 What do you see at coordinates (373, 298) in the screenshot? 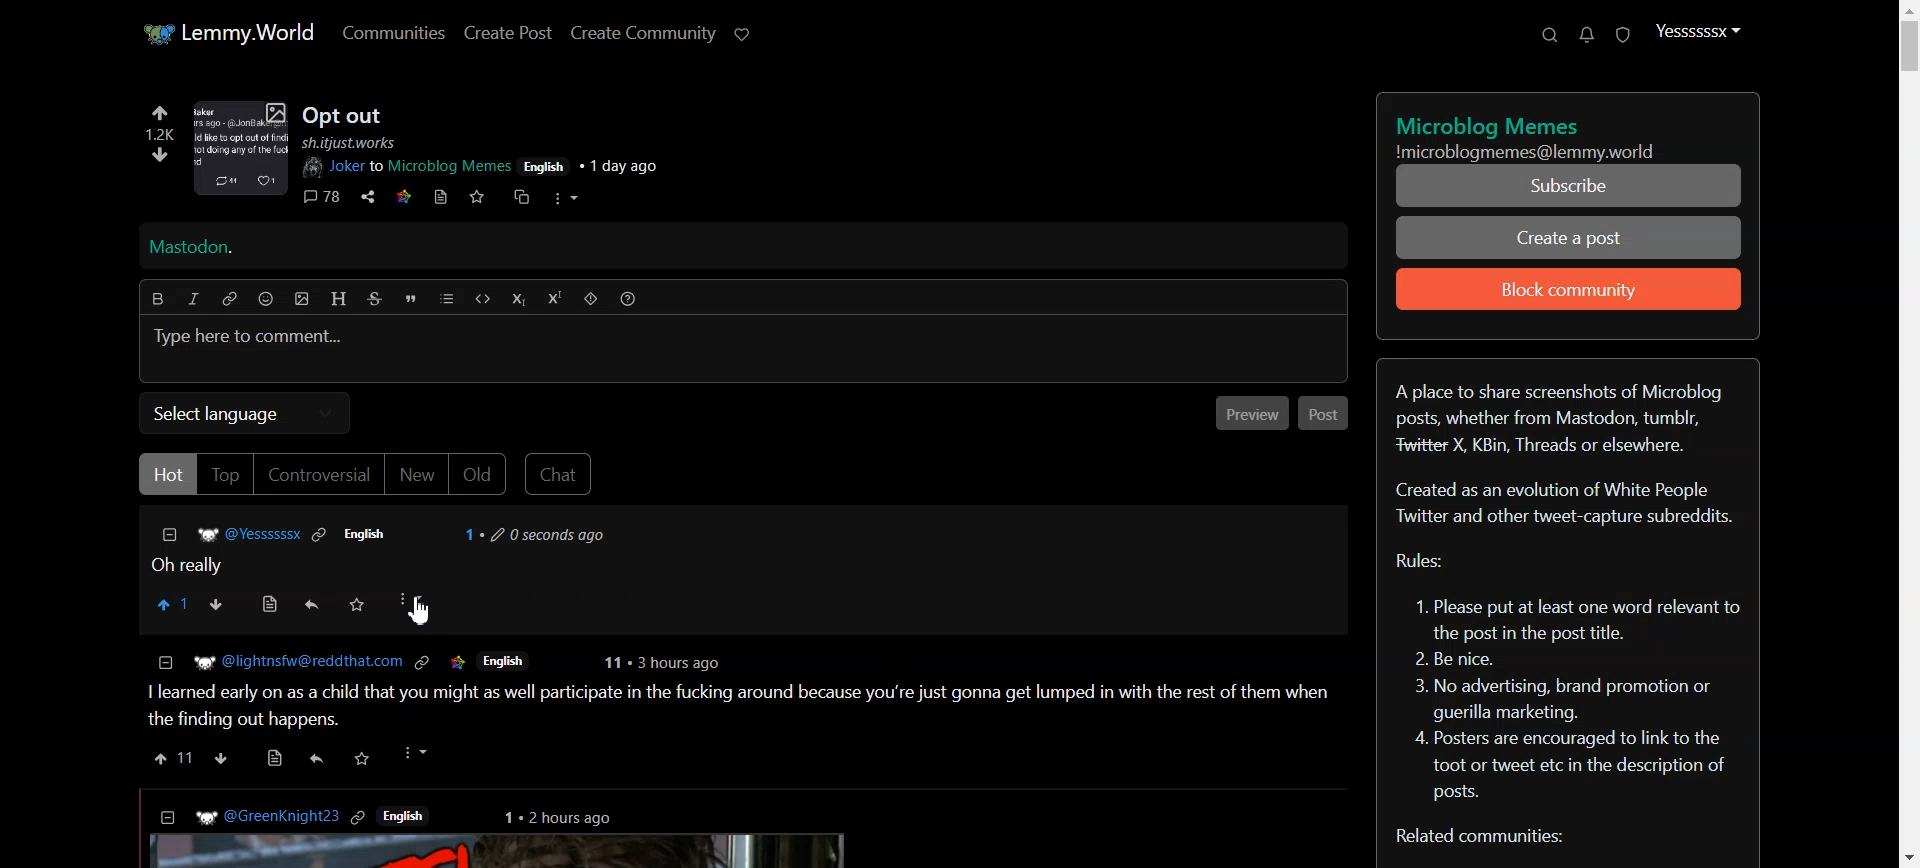
I see `Strikethrough` at bounding box center [373, 298].